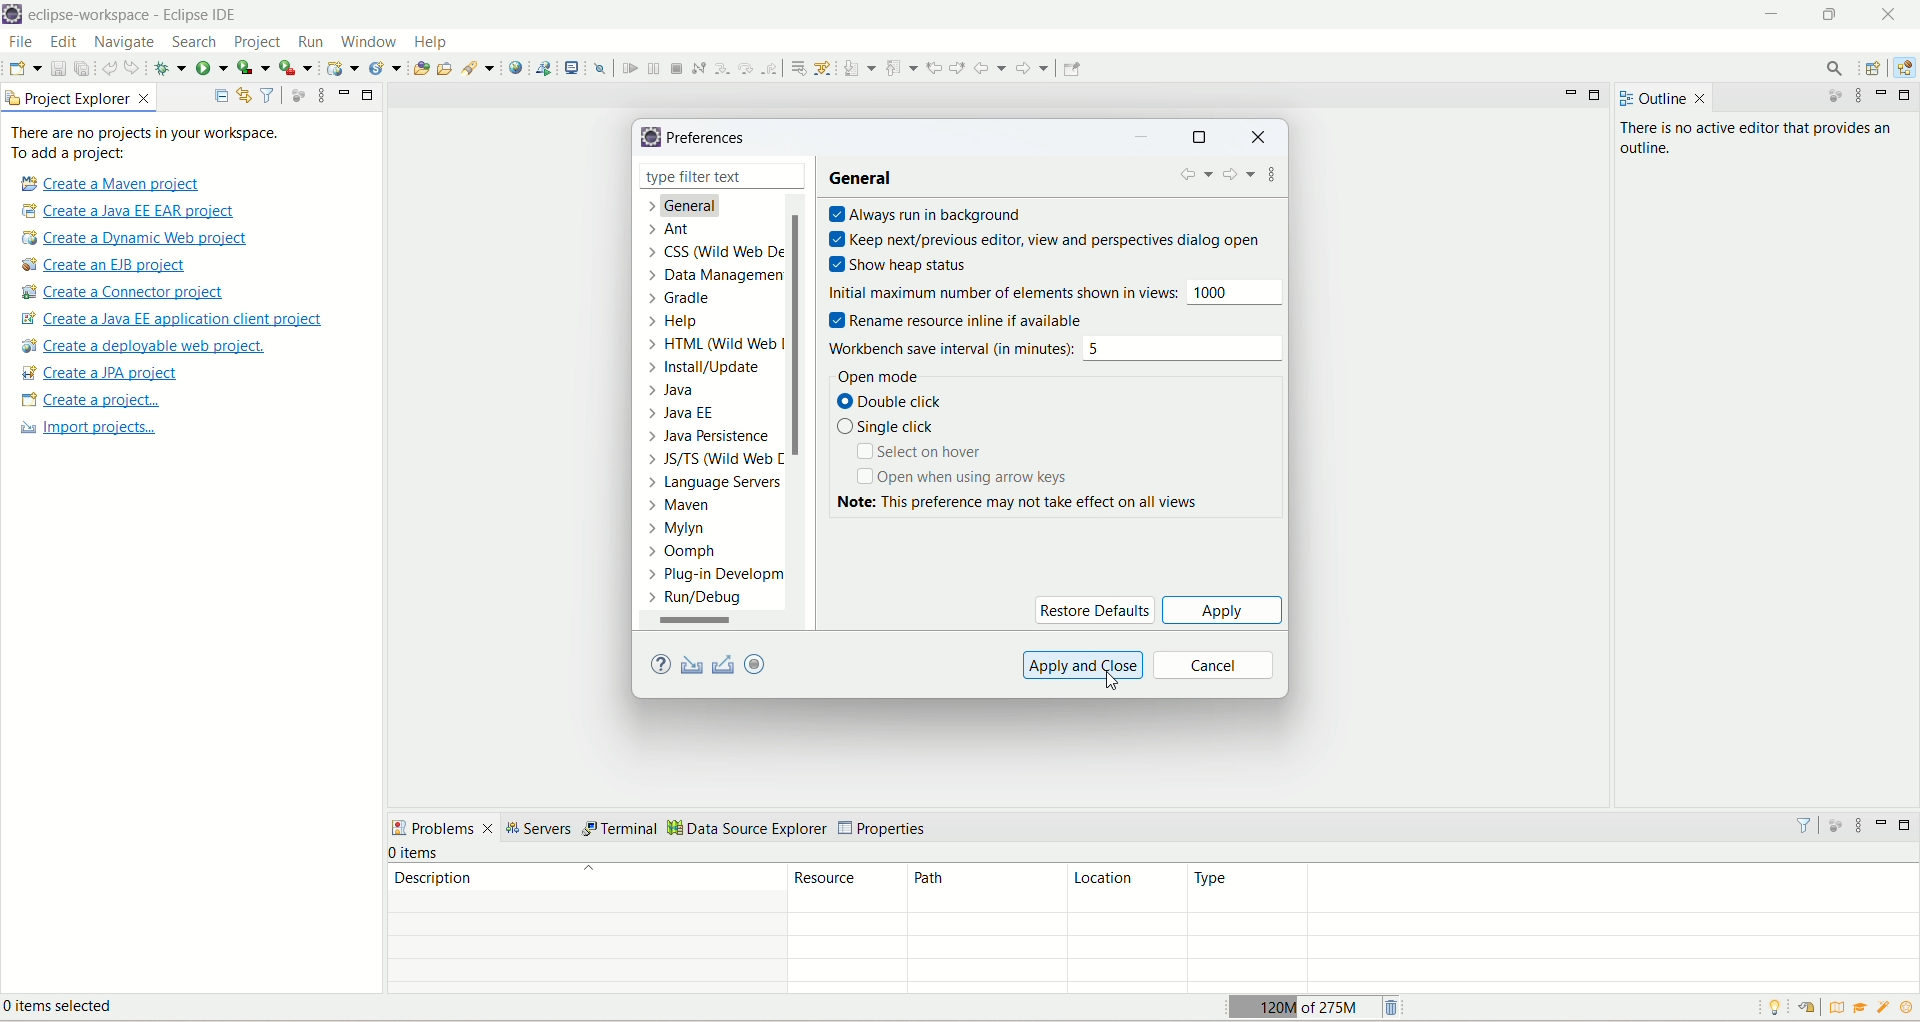 The height and width of the screenshot is (1022, 1920). Describe the element at coordinates (721, 278) in the screenshot. I see `data management` at that location.